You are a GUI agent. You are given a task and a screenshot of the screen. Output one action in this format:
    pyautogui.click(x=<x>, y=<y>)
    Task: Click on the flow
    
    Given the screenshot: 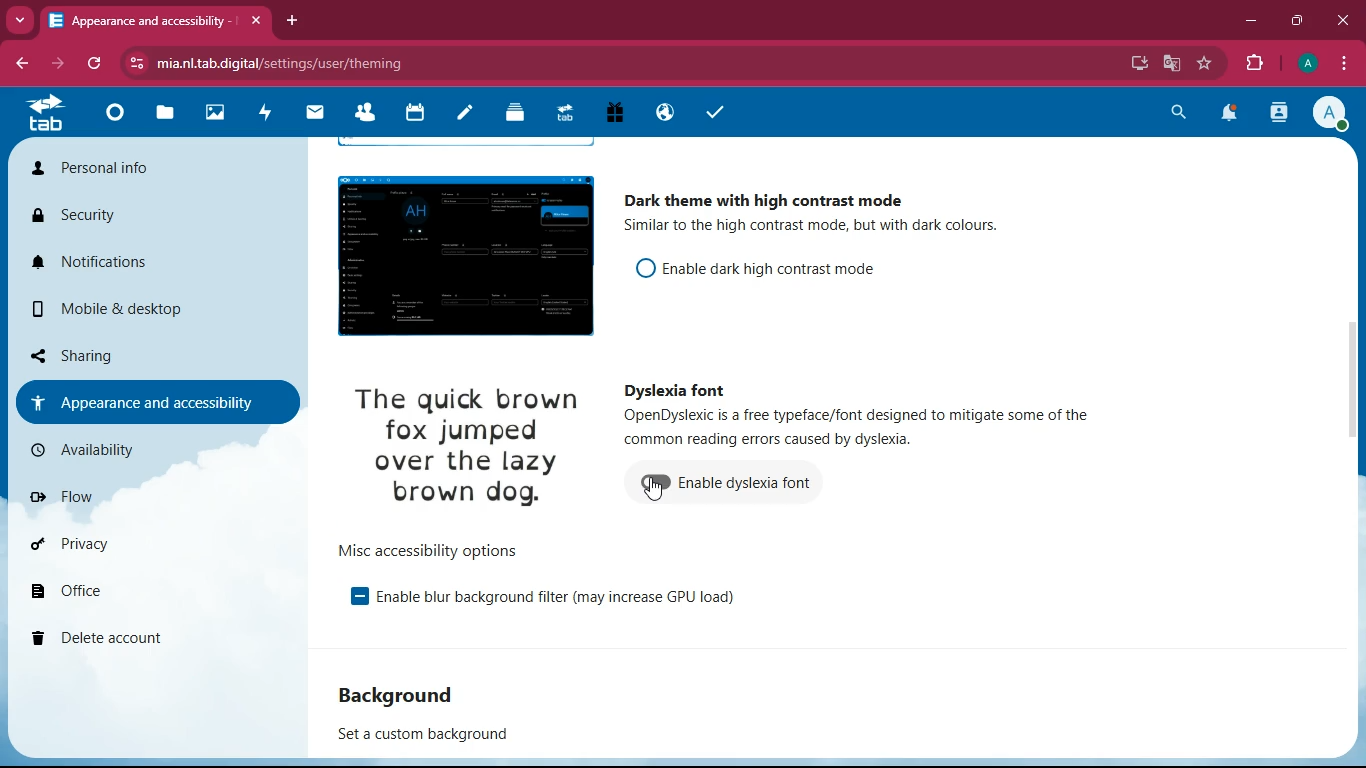 What is the action you would take?
    pyautogui.click(x=142, y=502)
    